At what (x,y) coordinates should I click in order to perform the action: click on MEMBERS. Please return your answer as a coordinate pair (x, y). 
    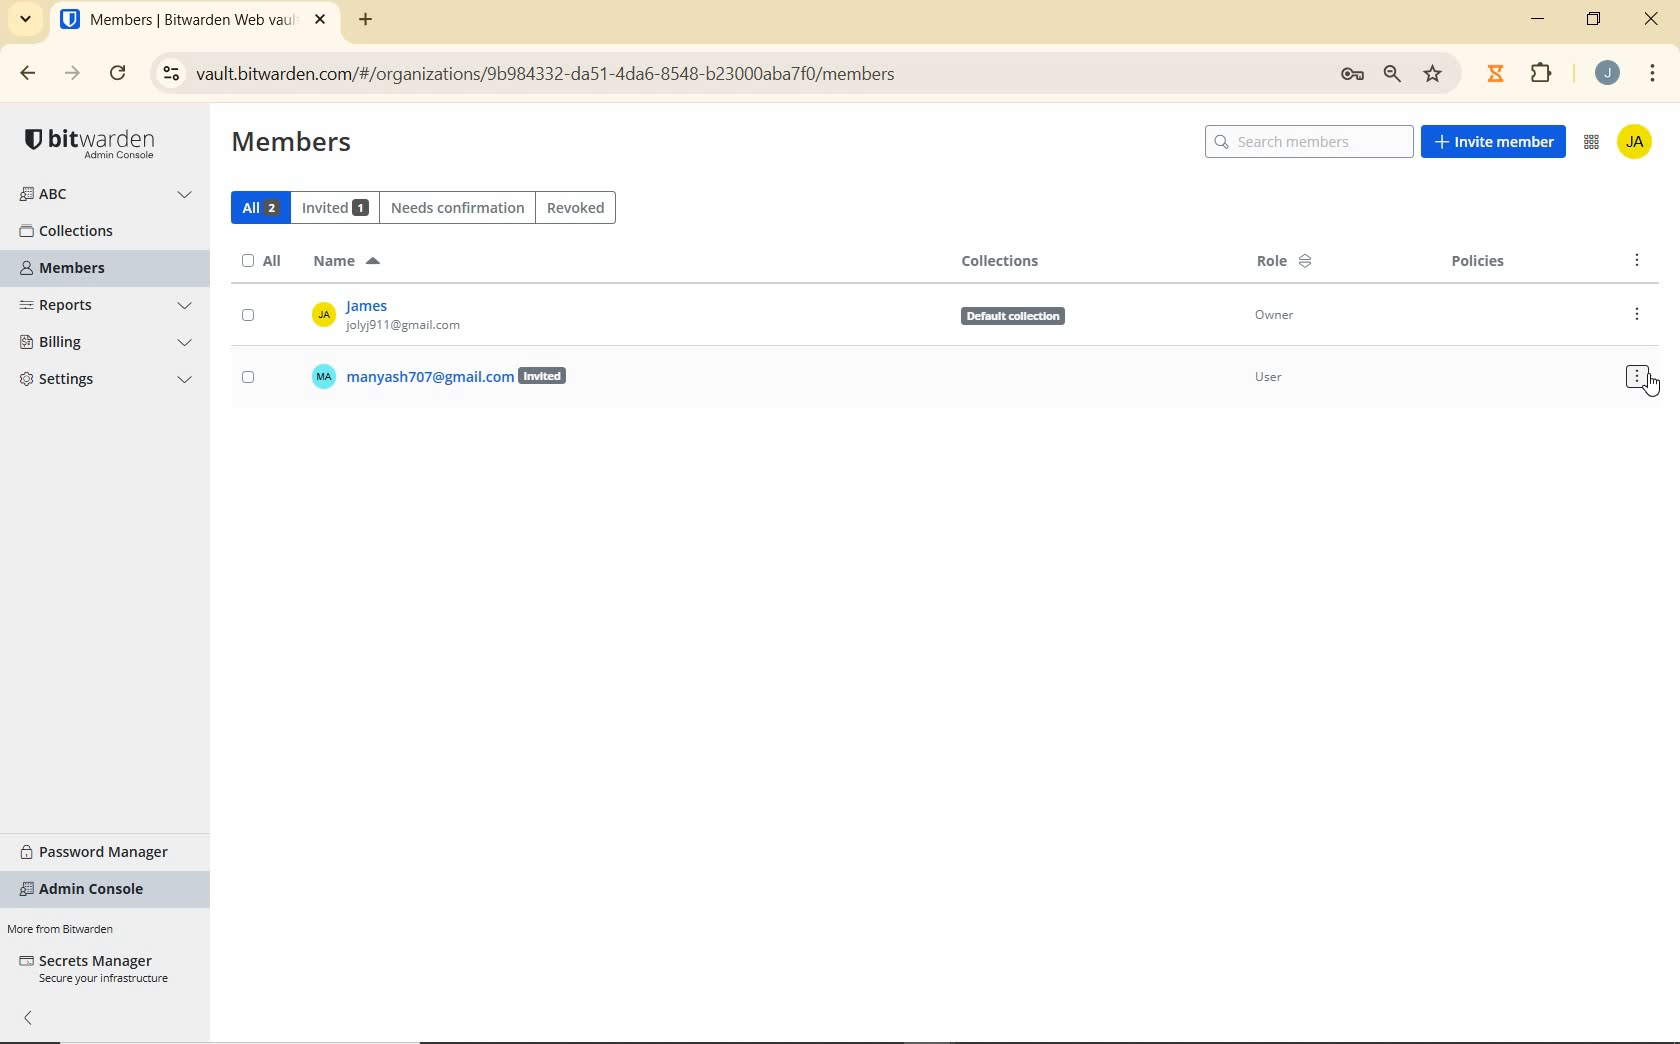
    Looking at the image, I should click on (80, 269).